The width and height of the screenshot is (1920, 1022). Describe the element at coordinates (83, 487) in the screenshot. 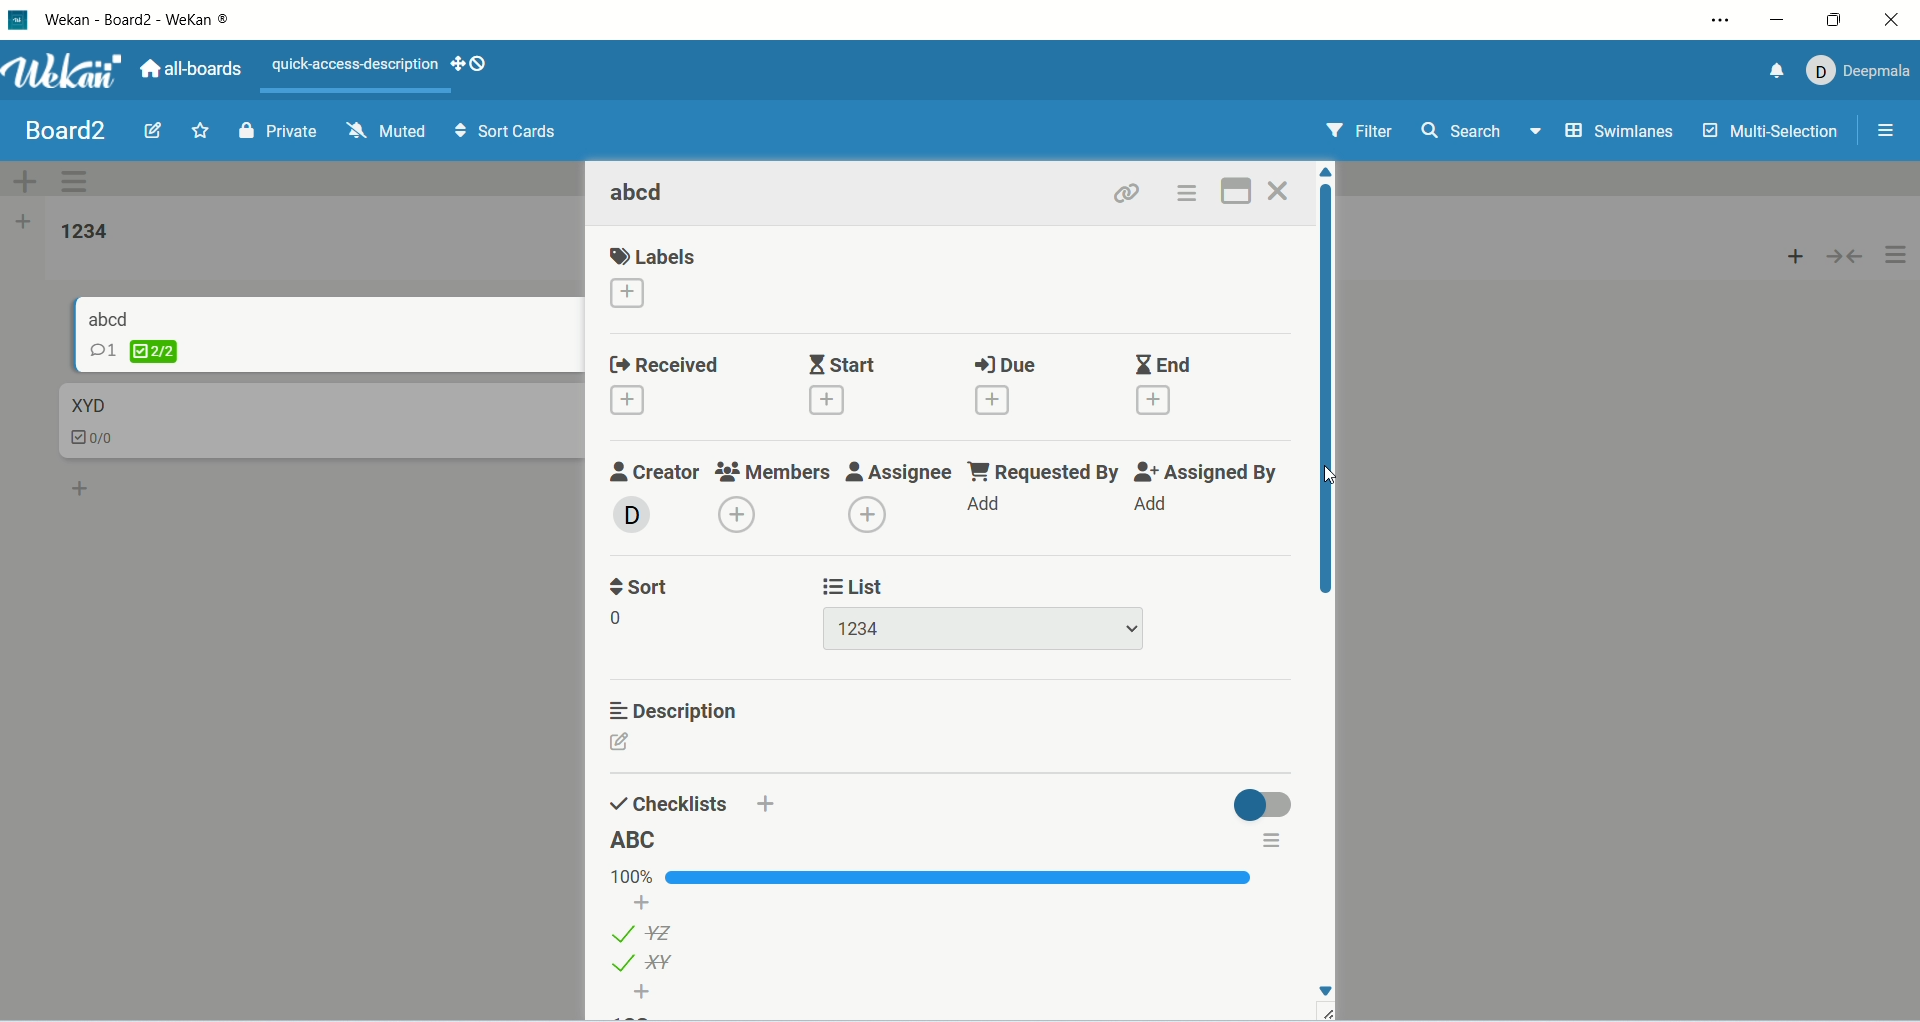

I see `add` at that location.